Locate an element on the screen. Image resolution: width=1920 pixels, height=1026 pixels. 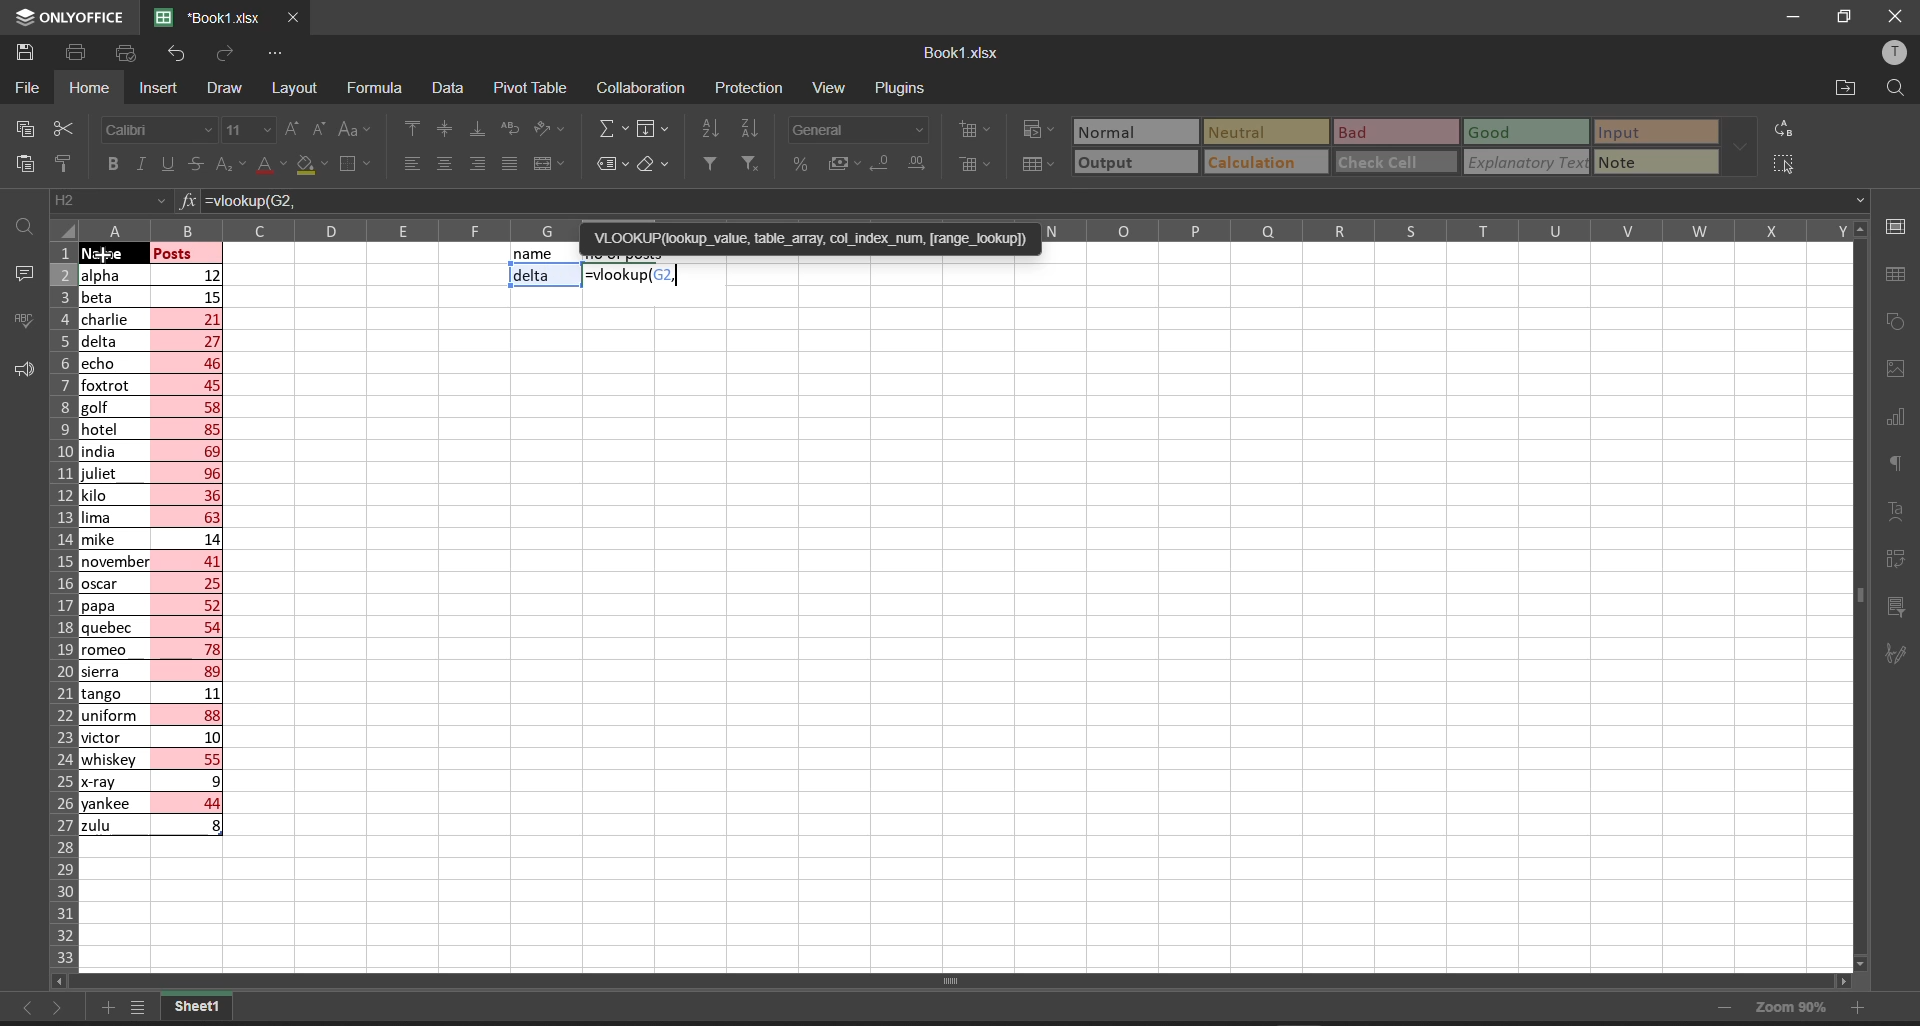
Normal is located at coordinates (1119, 131).